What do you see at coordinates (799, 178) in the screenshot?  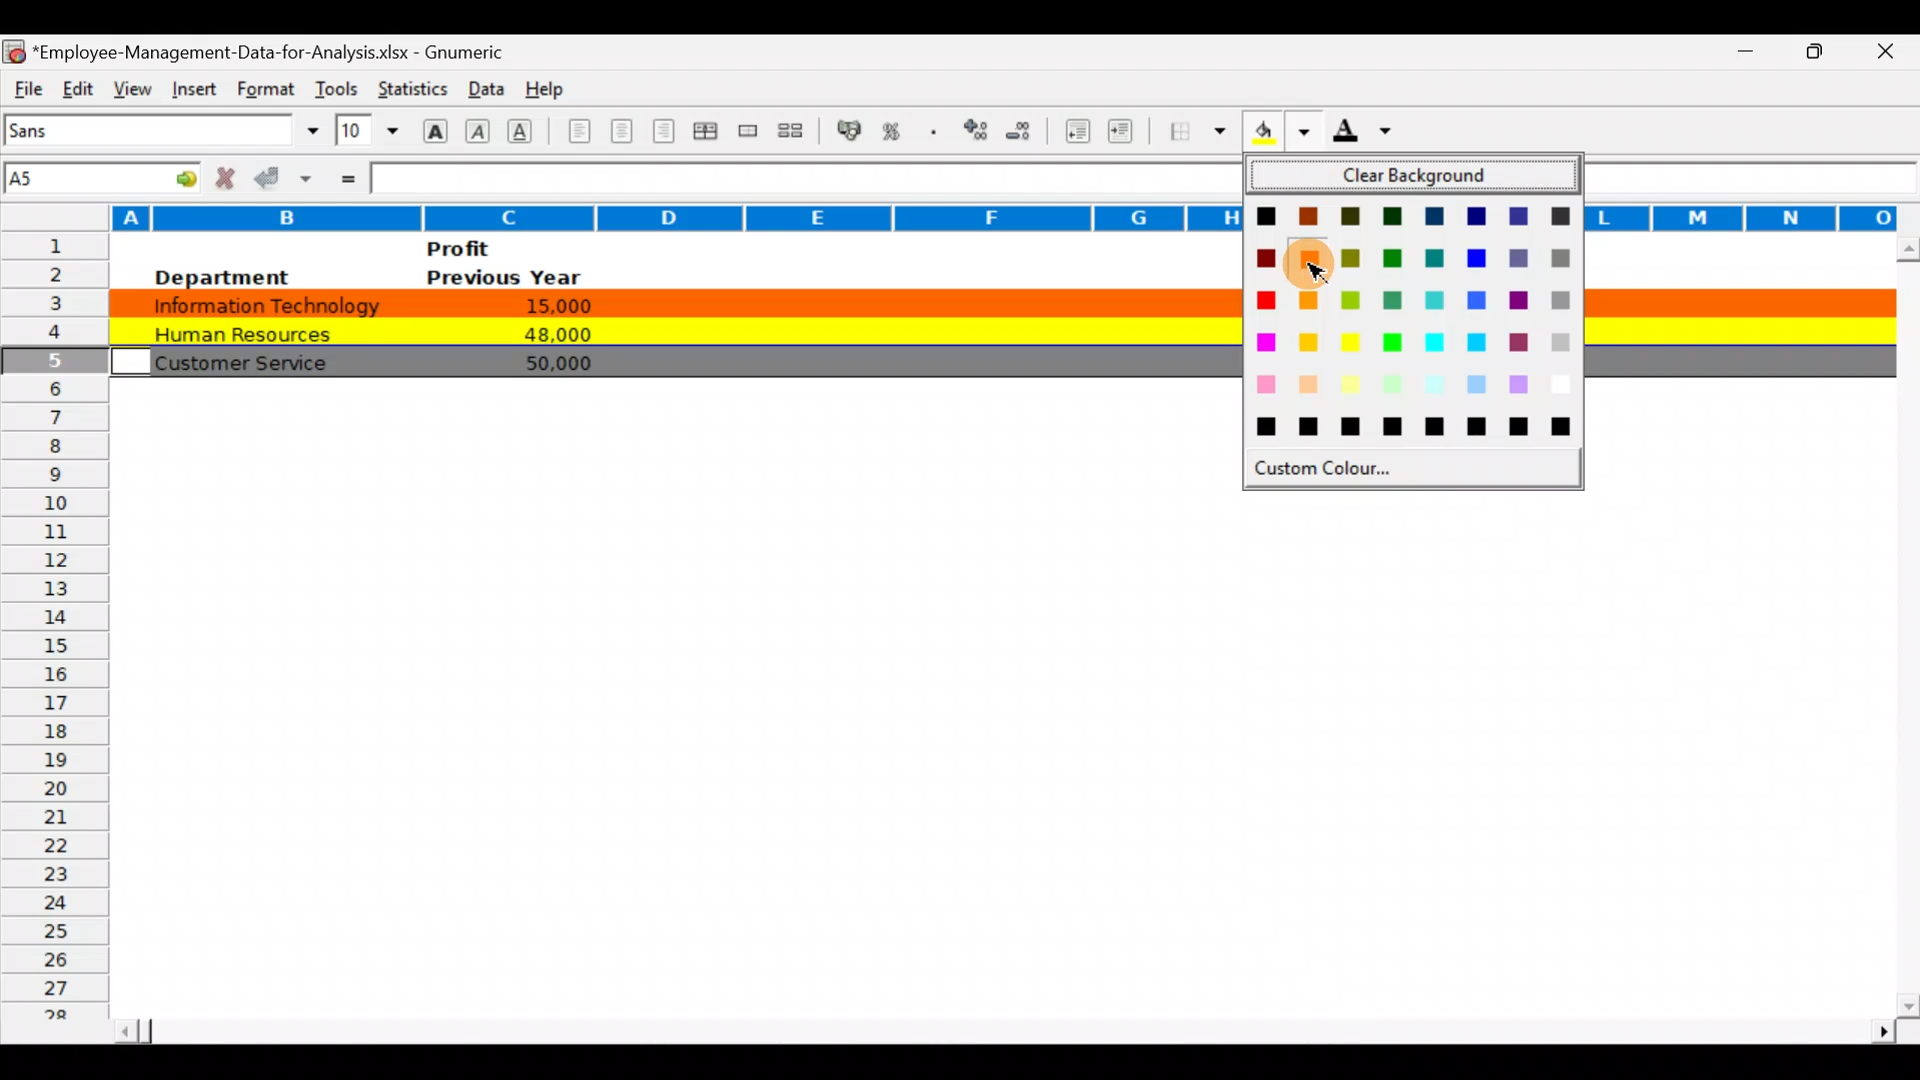 I see `Formula bar` at bounding box center [799, 178].